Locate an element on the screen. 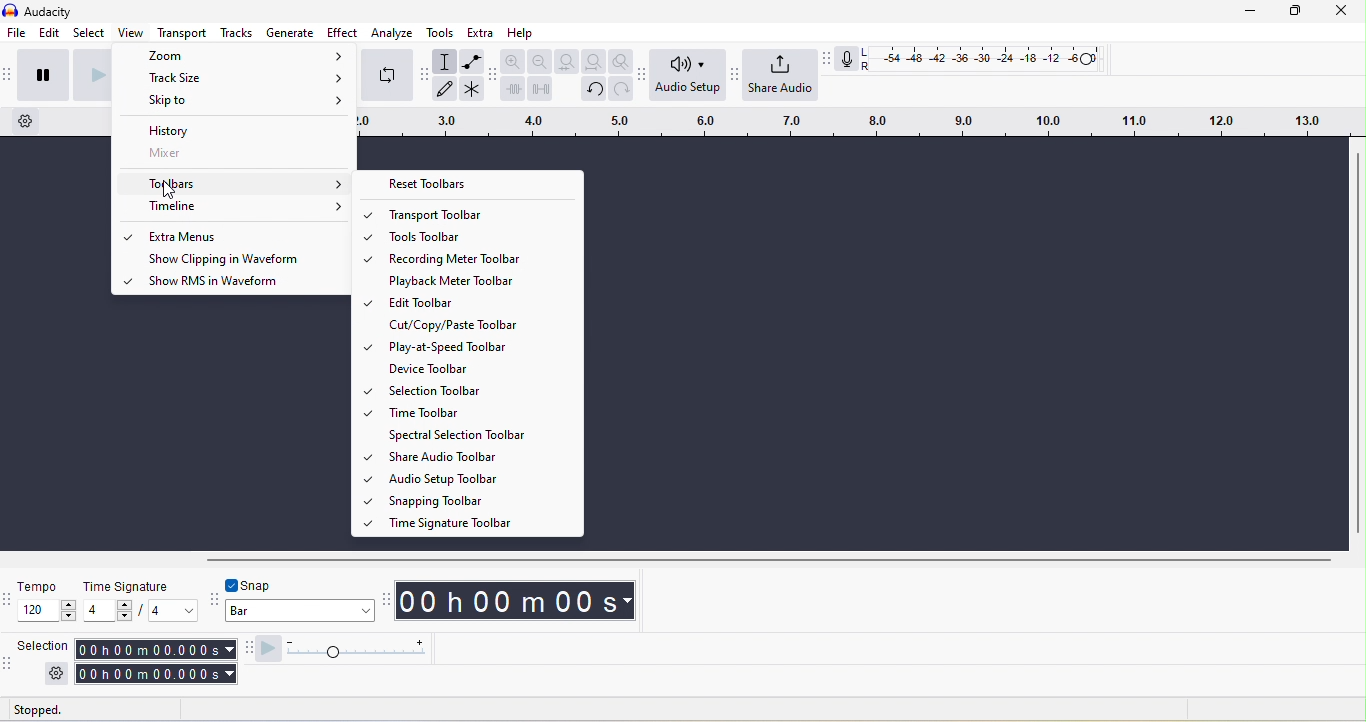 Image resolution: width=1366 pixels, height=722 pixels. effect is located at coordinates (342, 32).